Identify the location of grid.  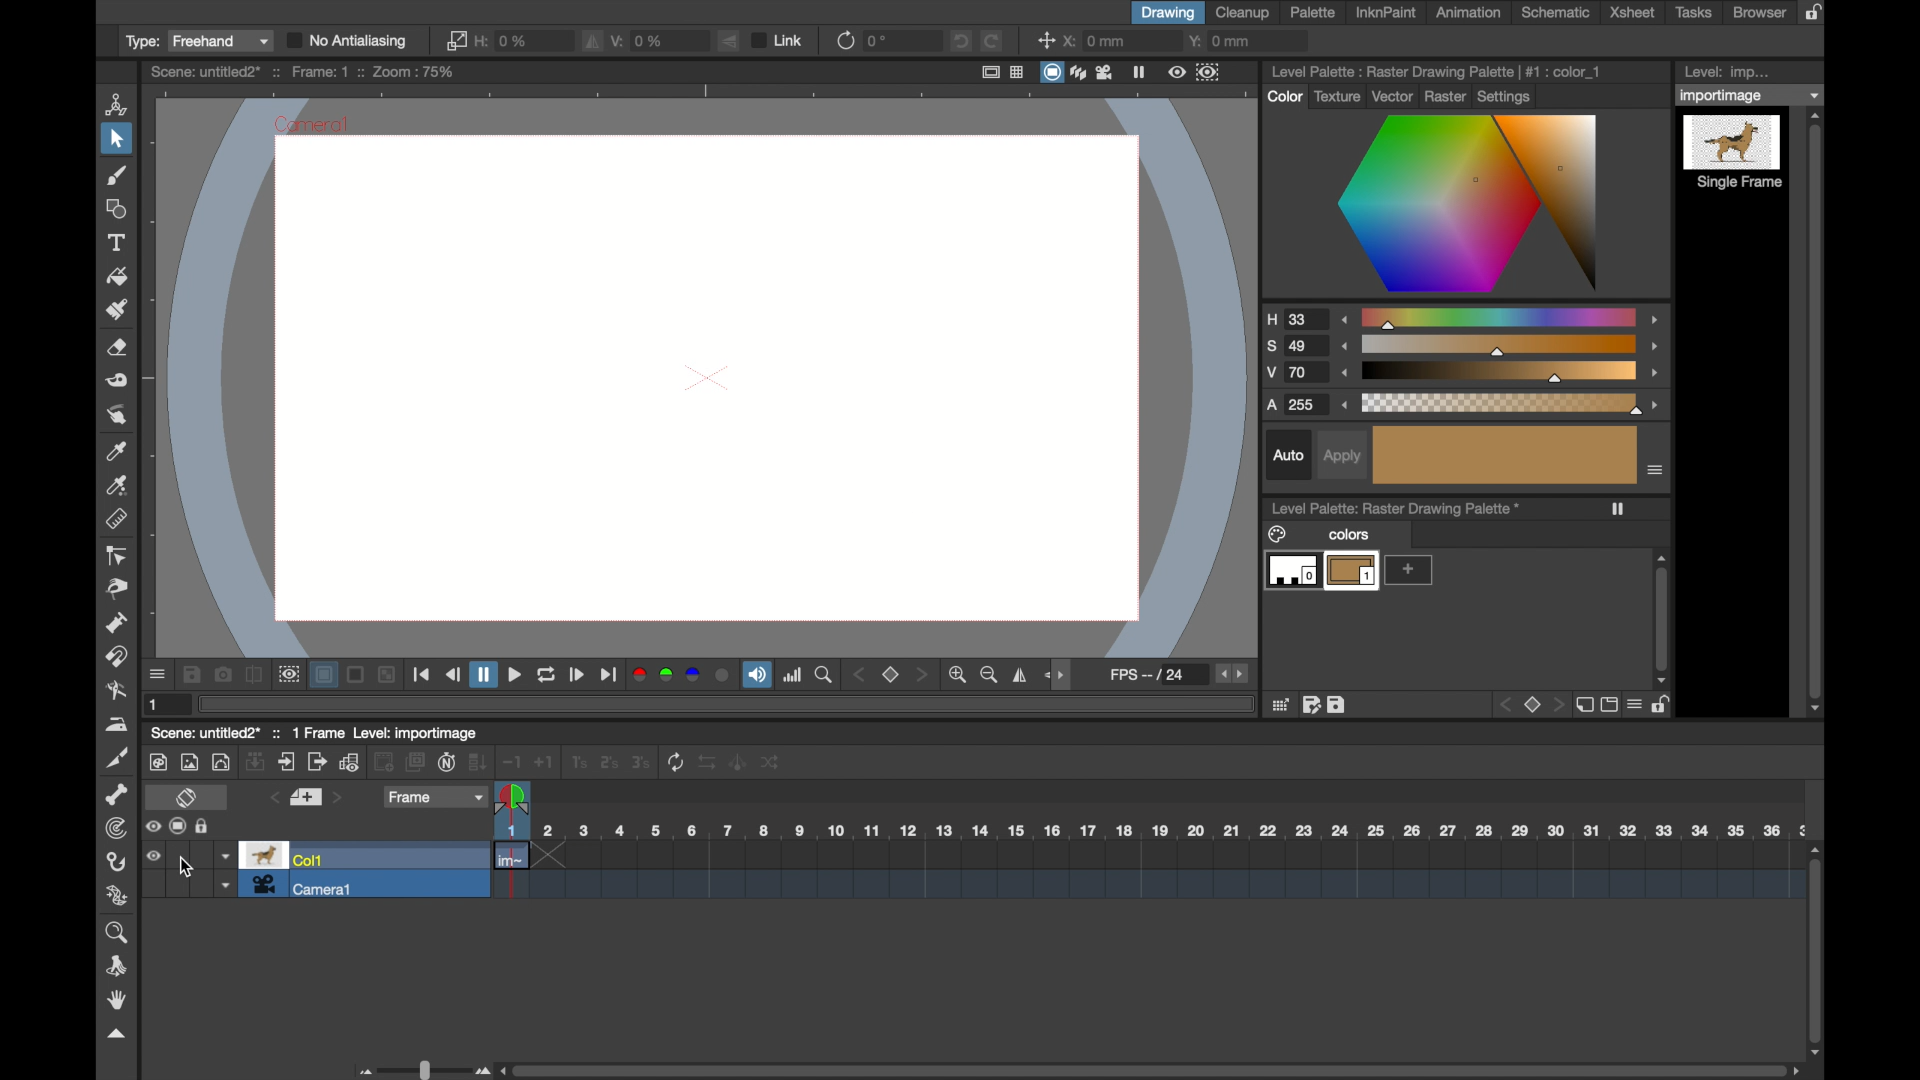
(1281, 704).